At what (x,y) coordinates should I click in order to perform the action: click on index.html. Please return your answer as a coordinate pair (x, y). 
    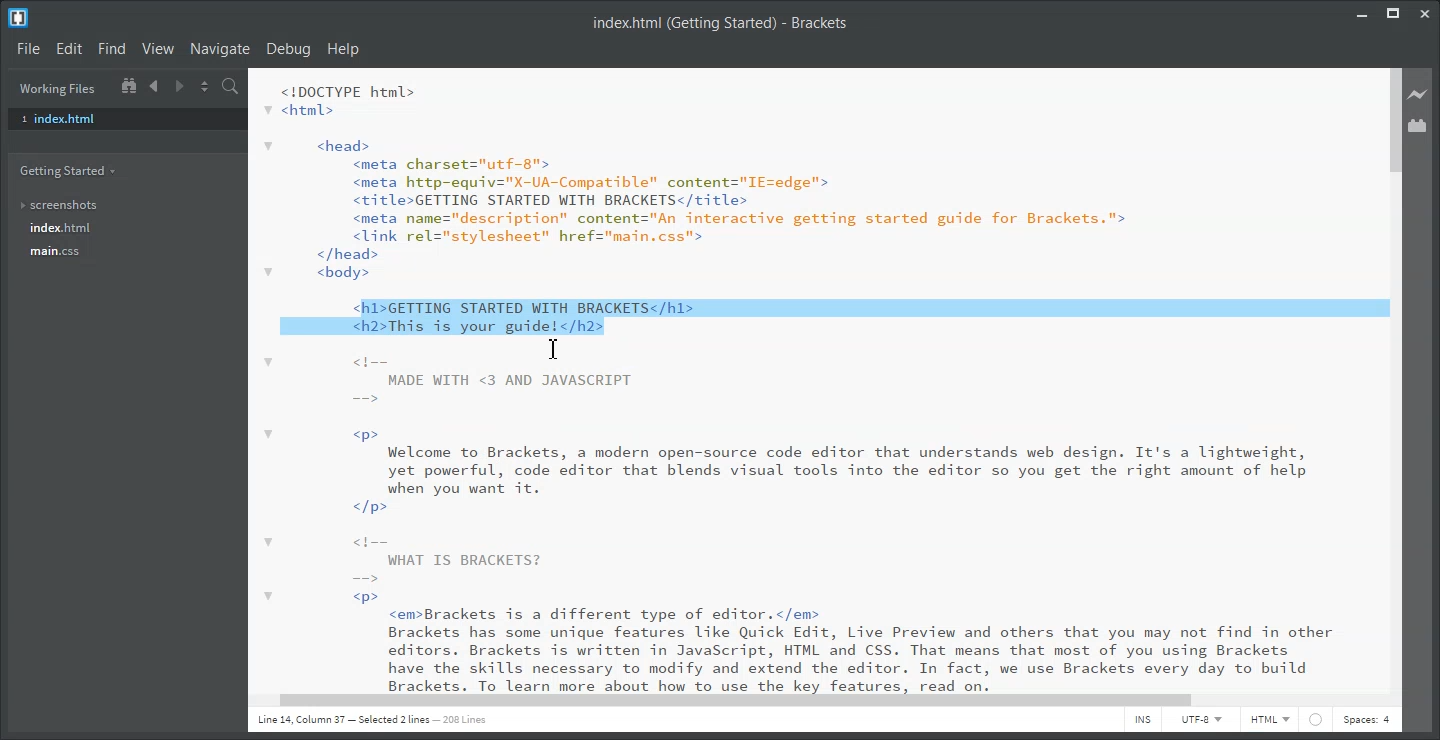
    Looking at the image, I should click on (62, 228).